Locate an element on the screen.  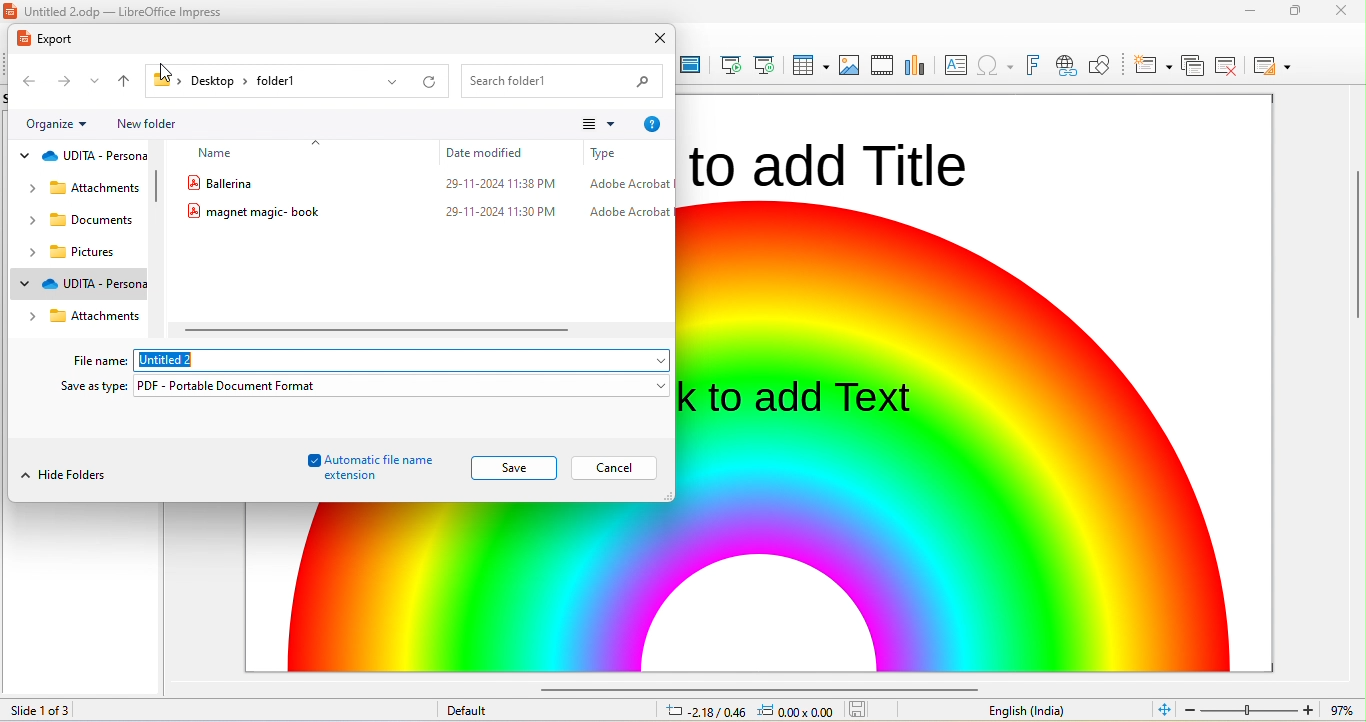
documents is located at coordinates (92, 220).